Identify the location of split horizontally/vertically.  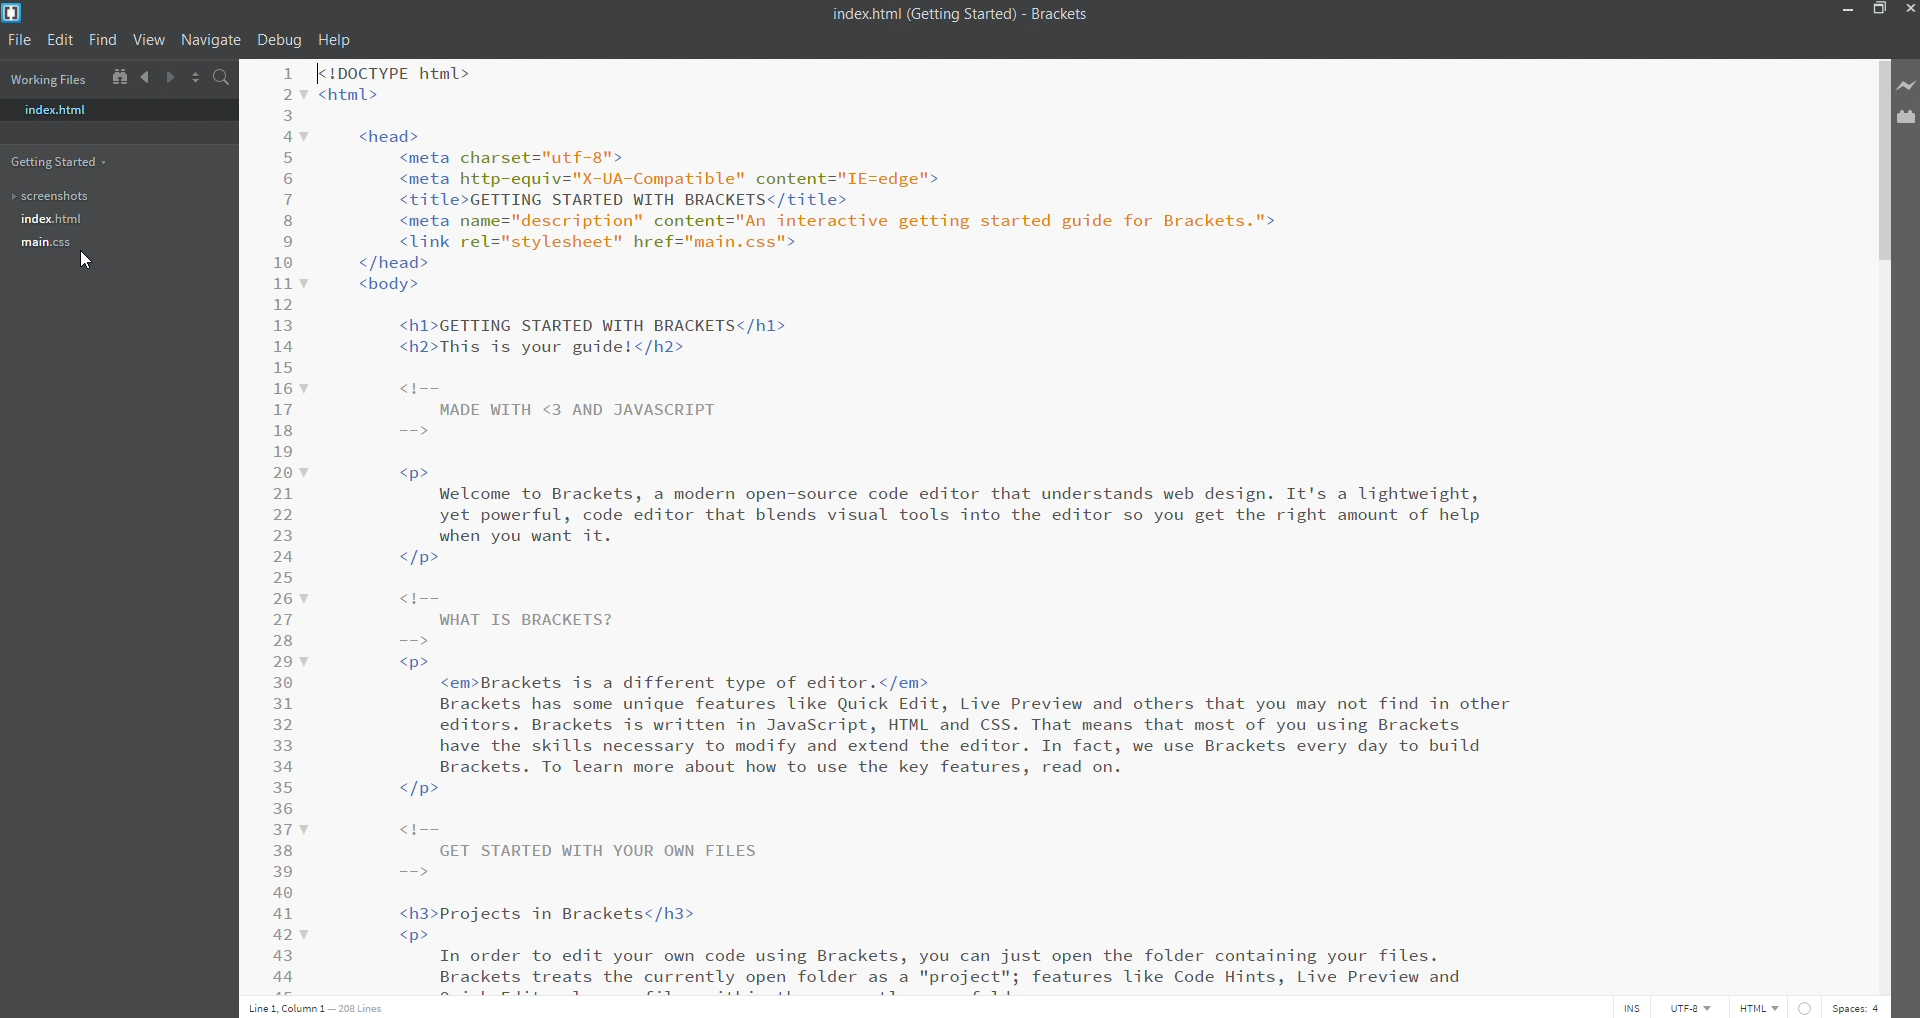
(196, 80).